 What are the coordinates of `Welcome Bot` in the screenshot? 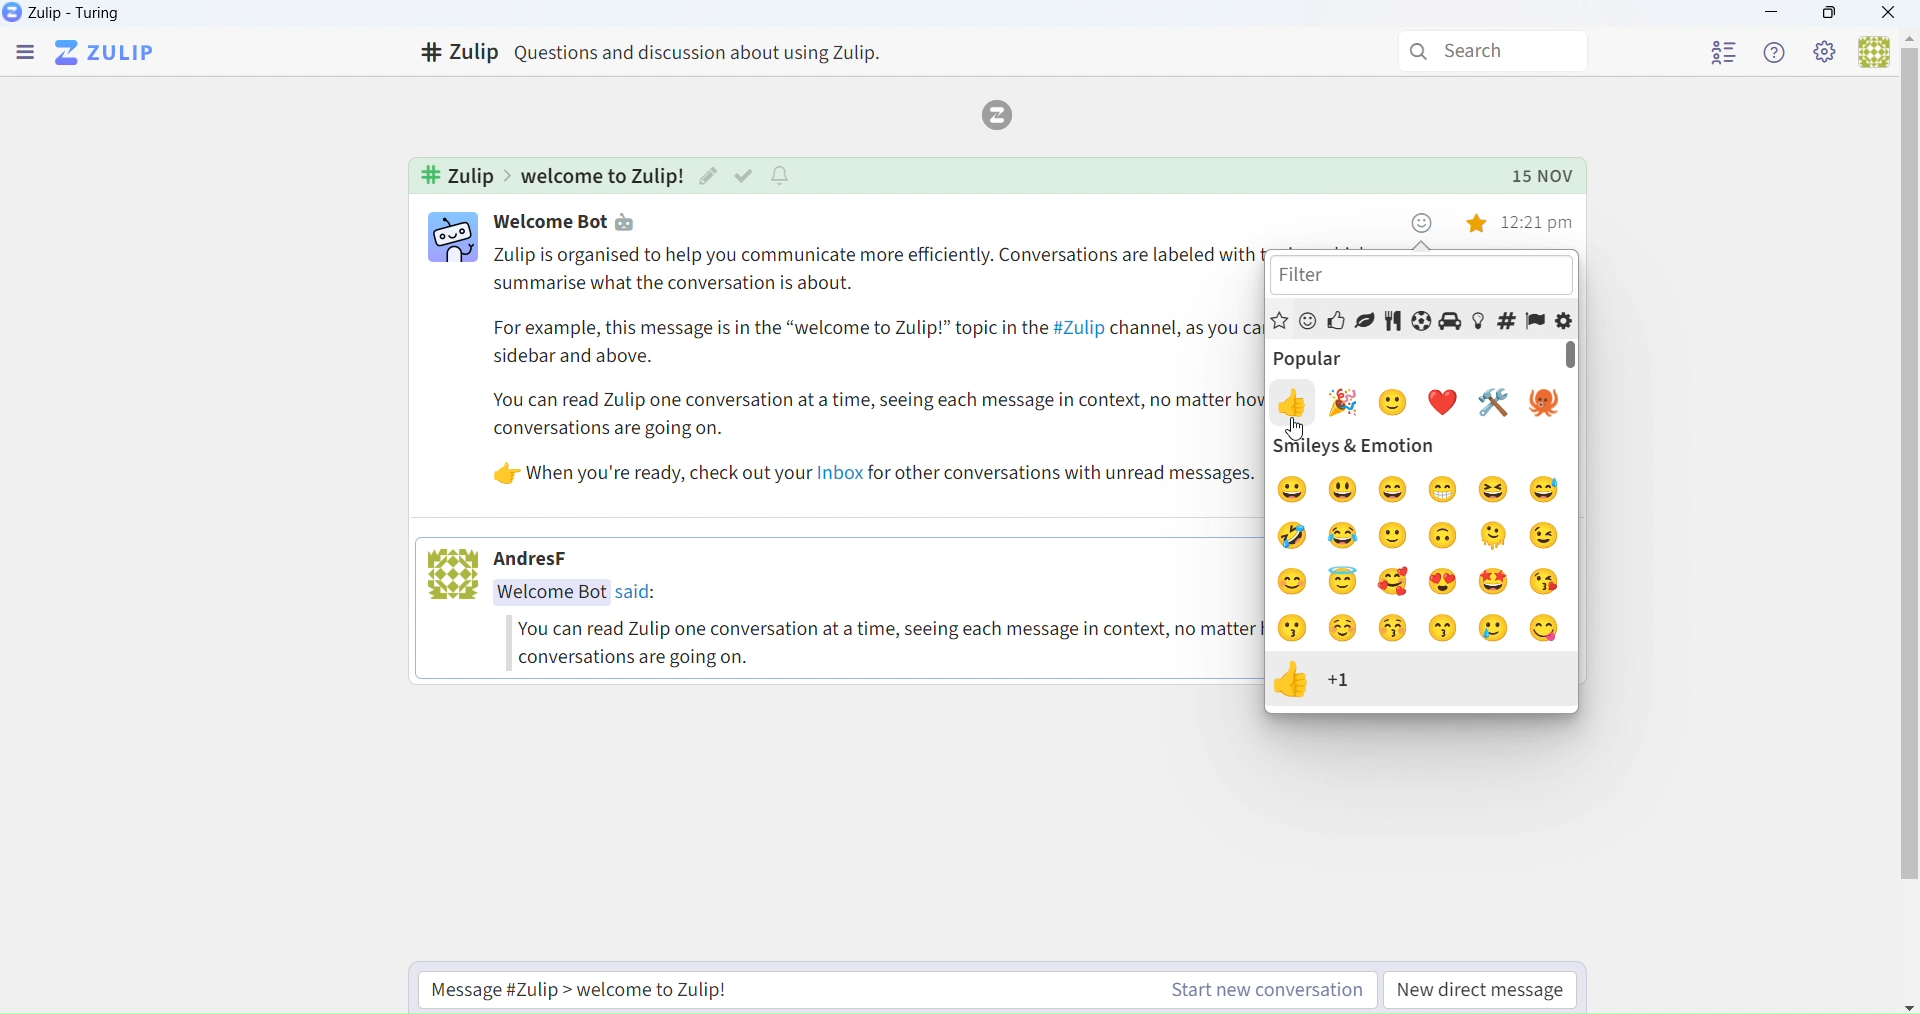 It's located at (546, 221).